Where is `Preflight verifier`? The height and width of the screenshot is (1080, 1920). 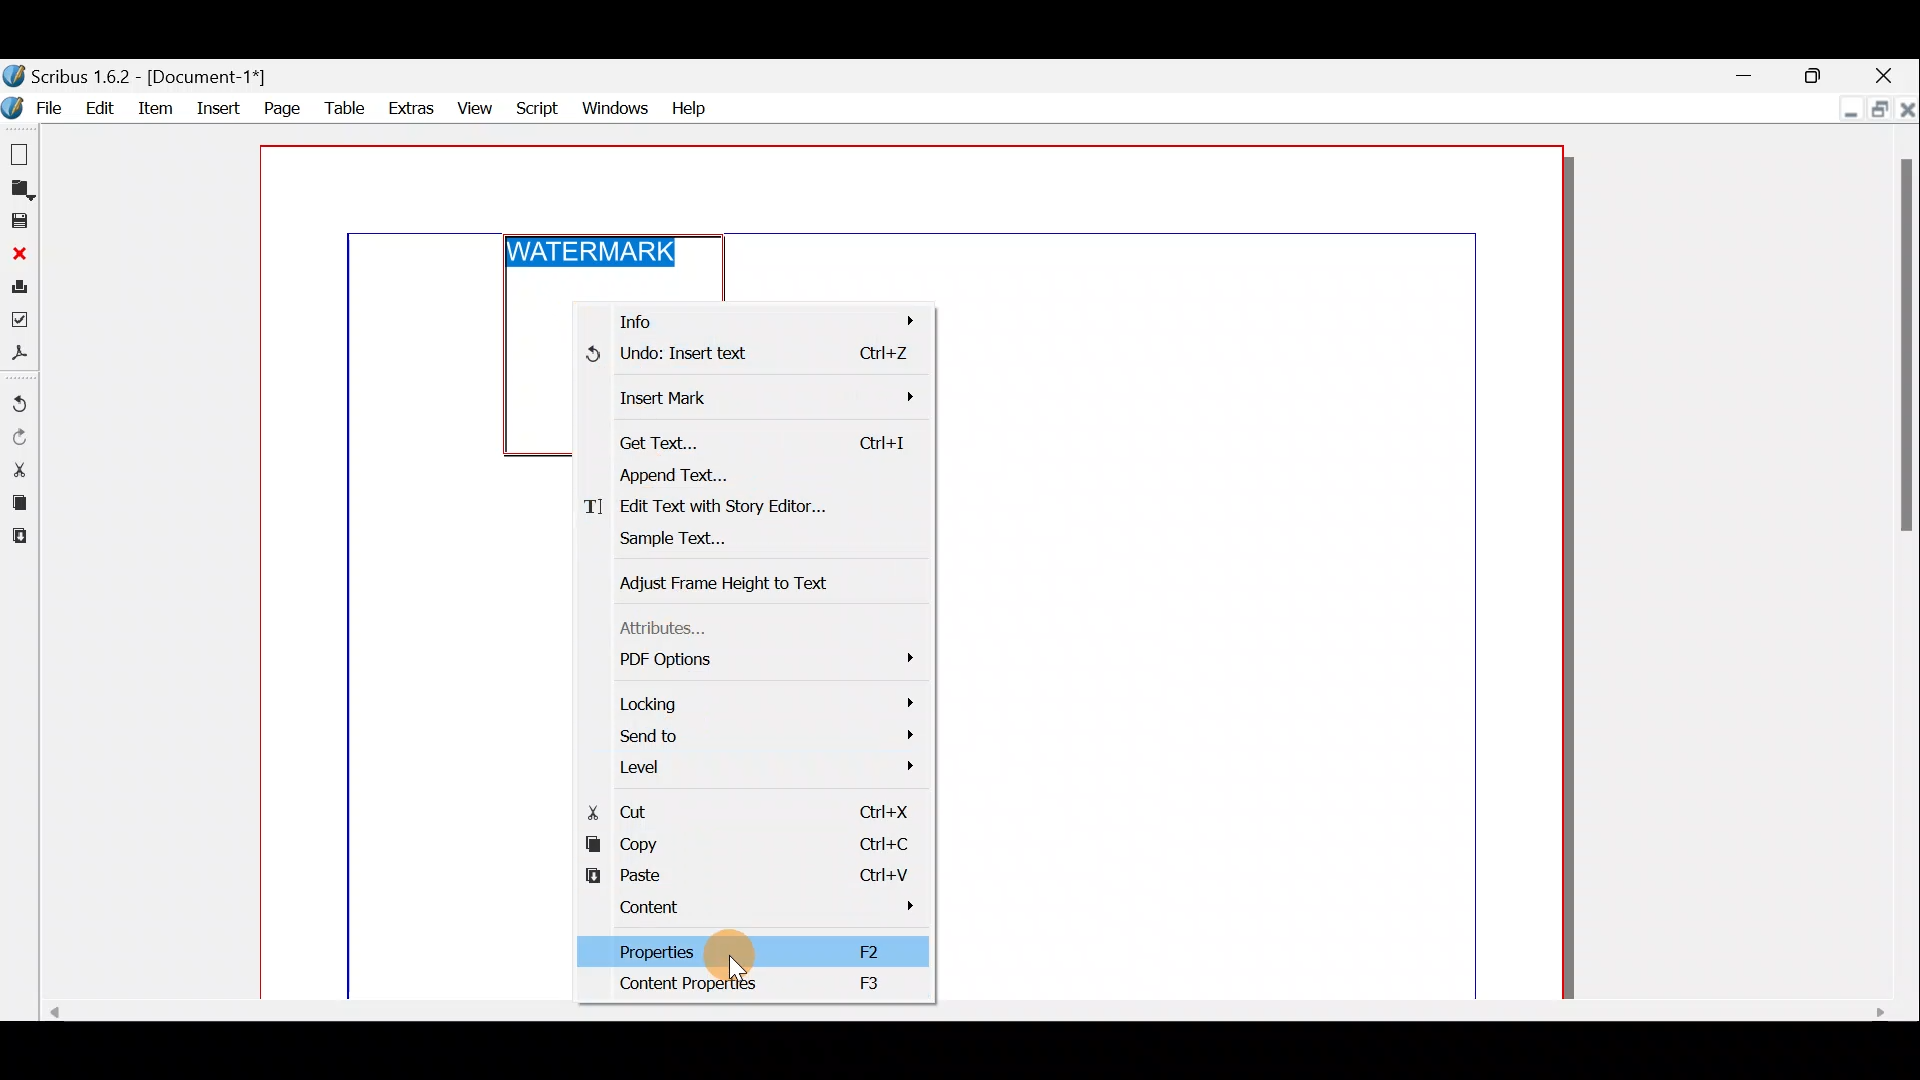
Preflight verifier is located at coordinates (20, 325).